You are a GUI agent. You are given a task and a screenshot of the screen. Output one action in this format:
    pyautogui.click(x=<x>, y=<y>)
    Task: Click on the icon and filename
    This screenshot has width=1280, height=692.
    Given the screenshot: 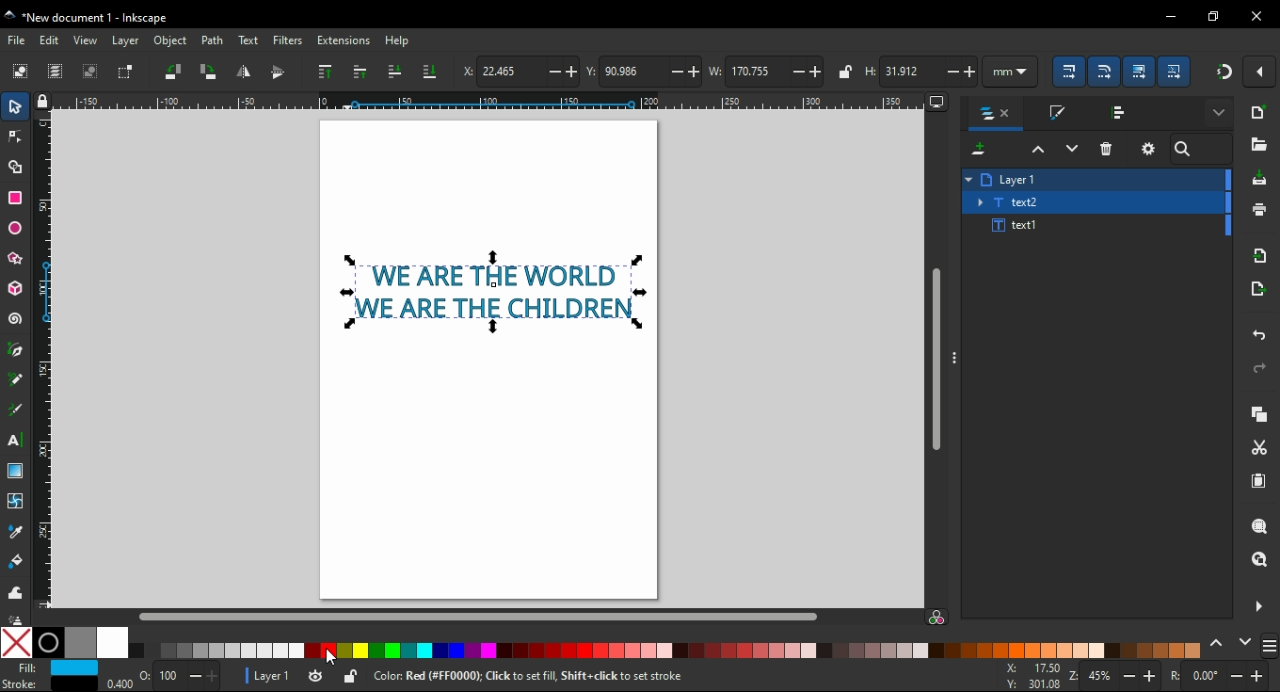 What is the action you would take?
    pyautogui.click(x=88, y=16)
    